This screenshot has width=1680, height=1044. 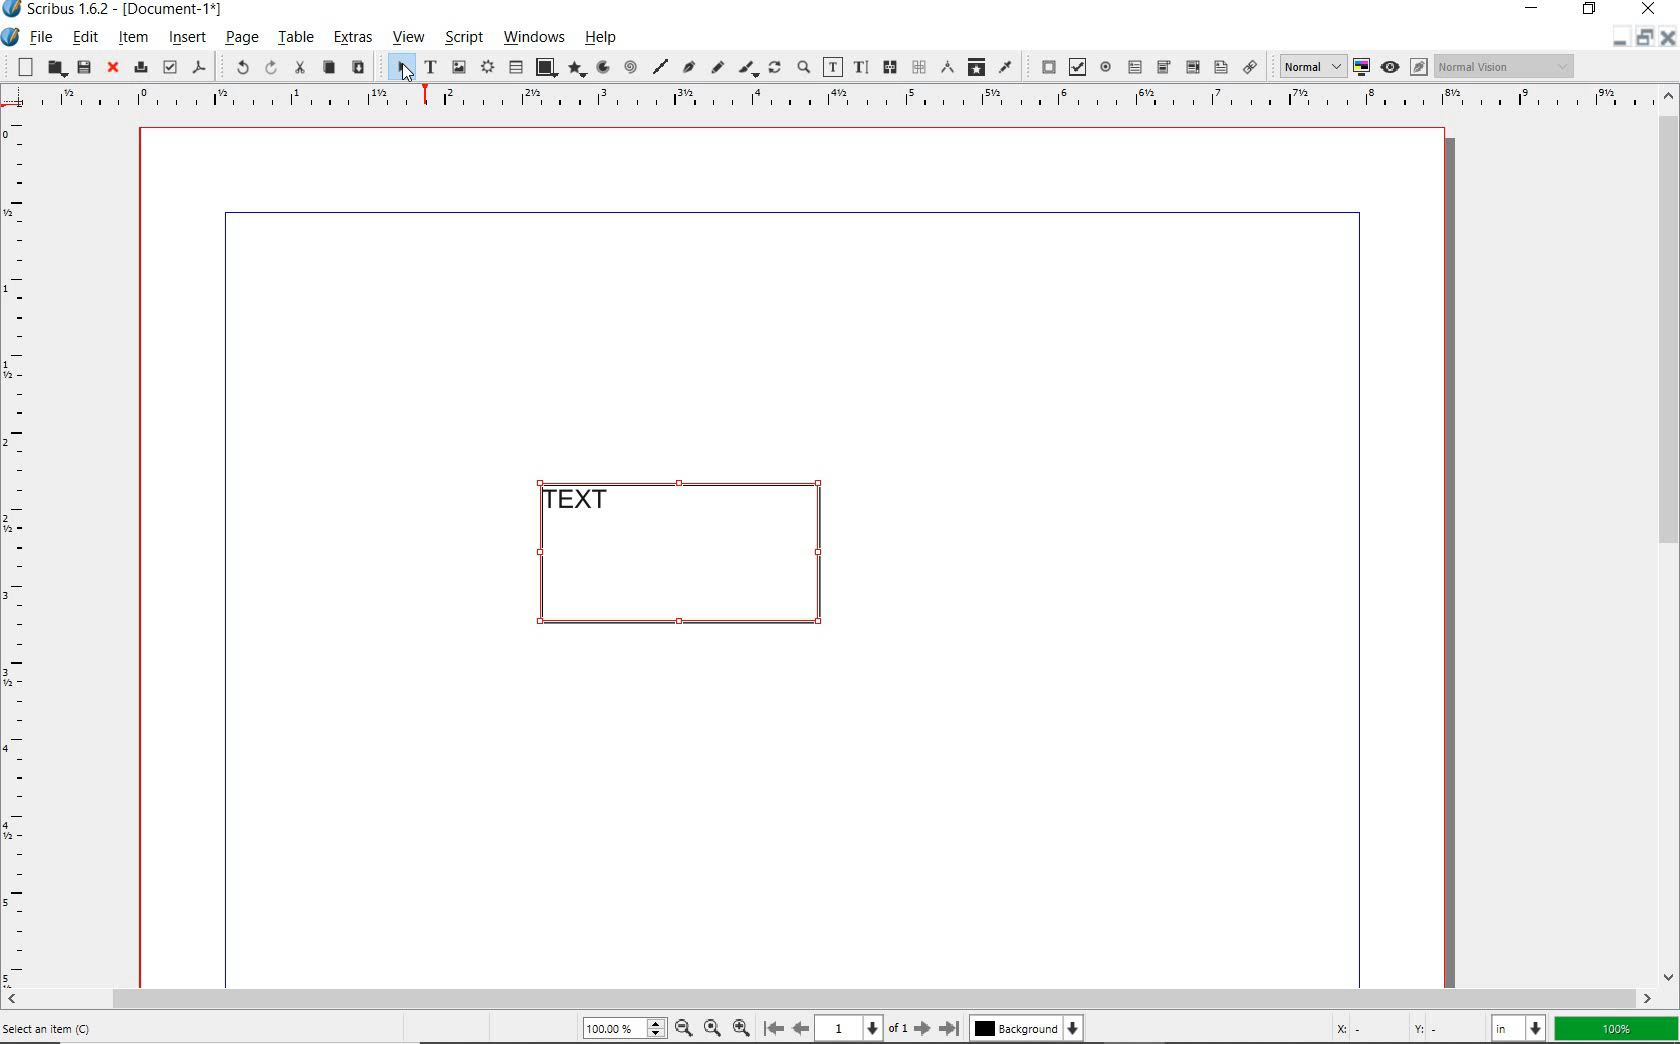 I want to click on render frame, so click(x=486, y=69).